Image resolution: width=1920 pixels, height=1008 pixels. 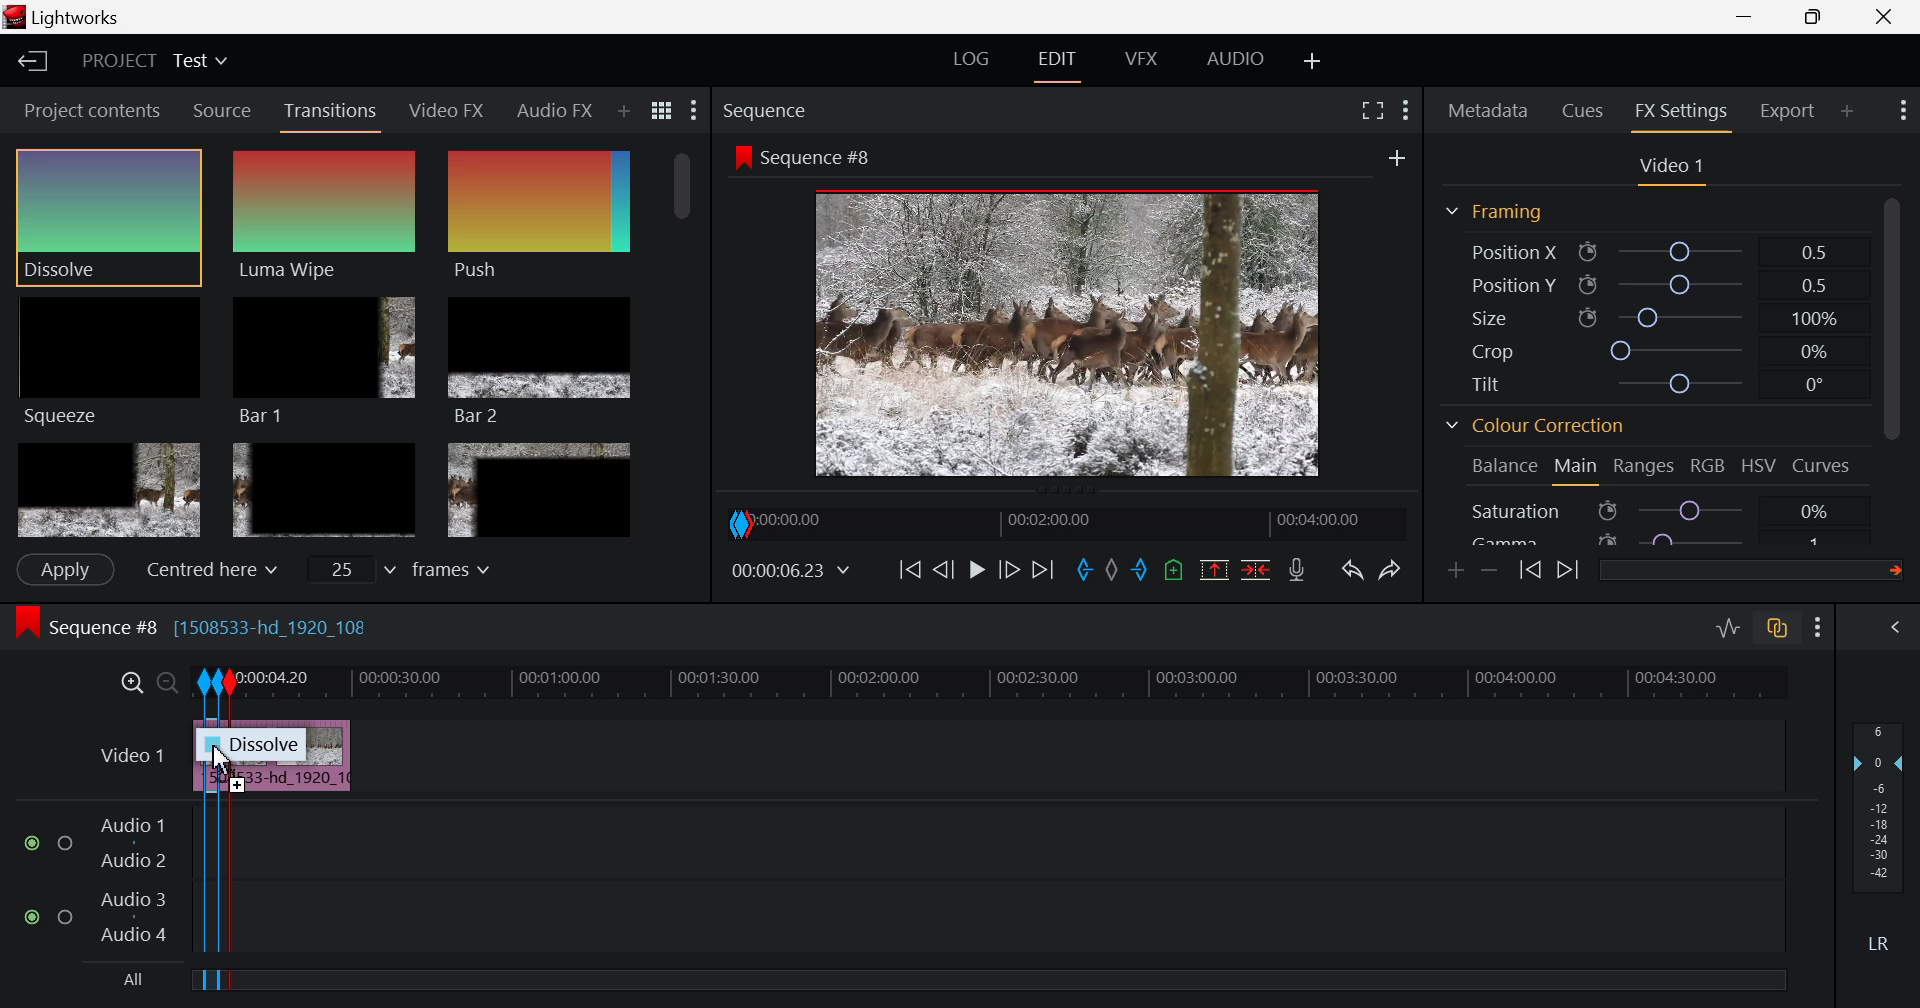 What do you see at coordinates (1214, 567) in the screenshot?
I see `Remove the marked section` at bounding box center [1214, 567].